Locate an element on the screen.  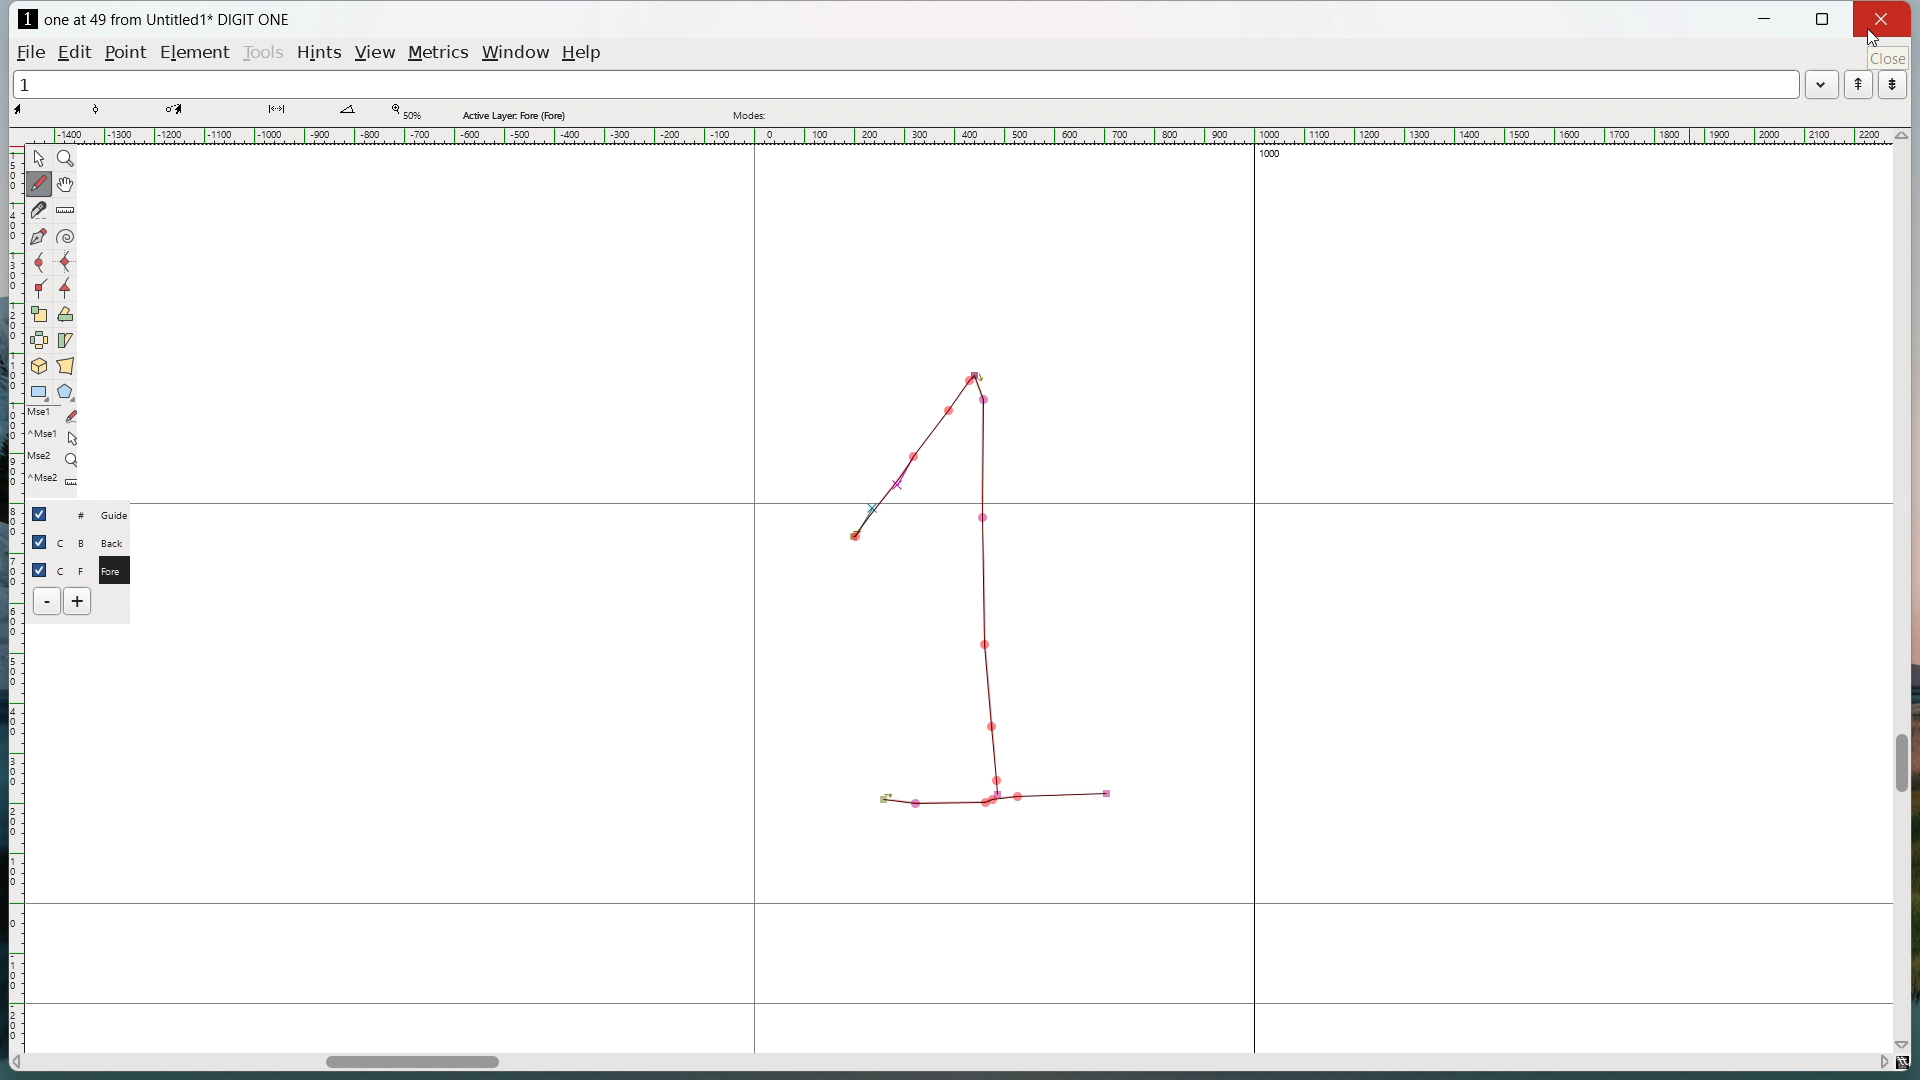
add a tangent point is located at coordinates (65, 288).